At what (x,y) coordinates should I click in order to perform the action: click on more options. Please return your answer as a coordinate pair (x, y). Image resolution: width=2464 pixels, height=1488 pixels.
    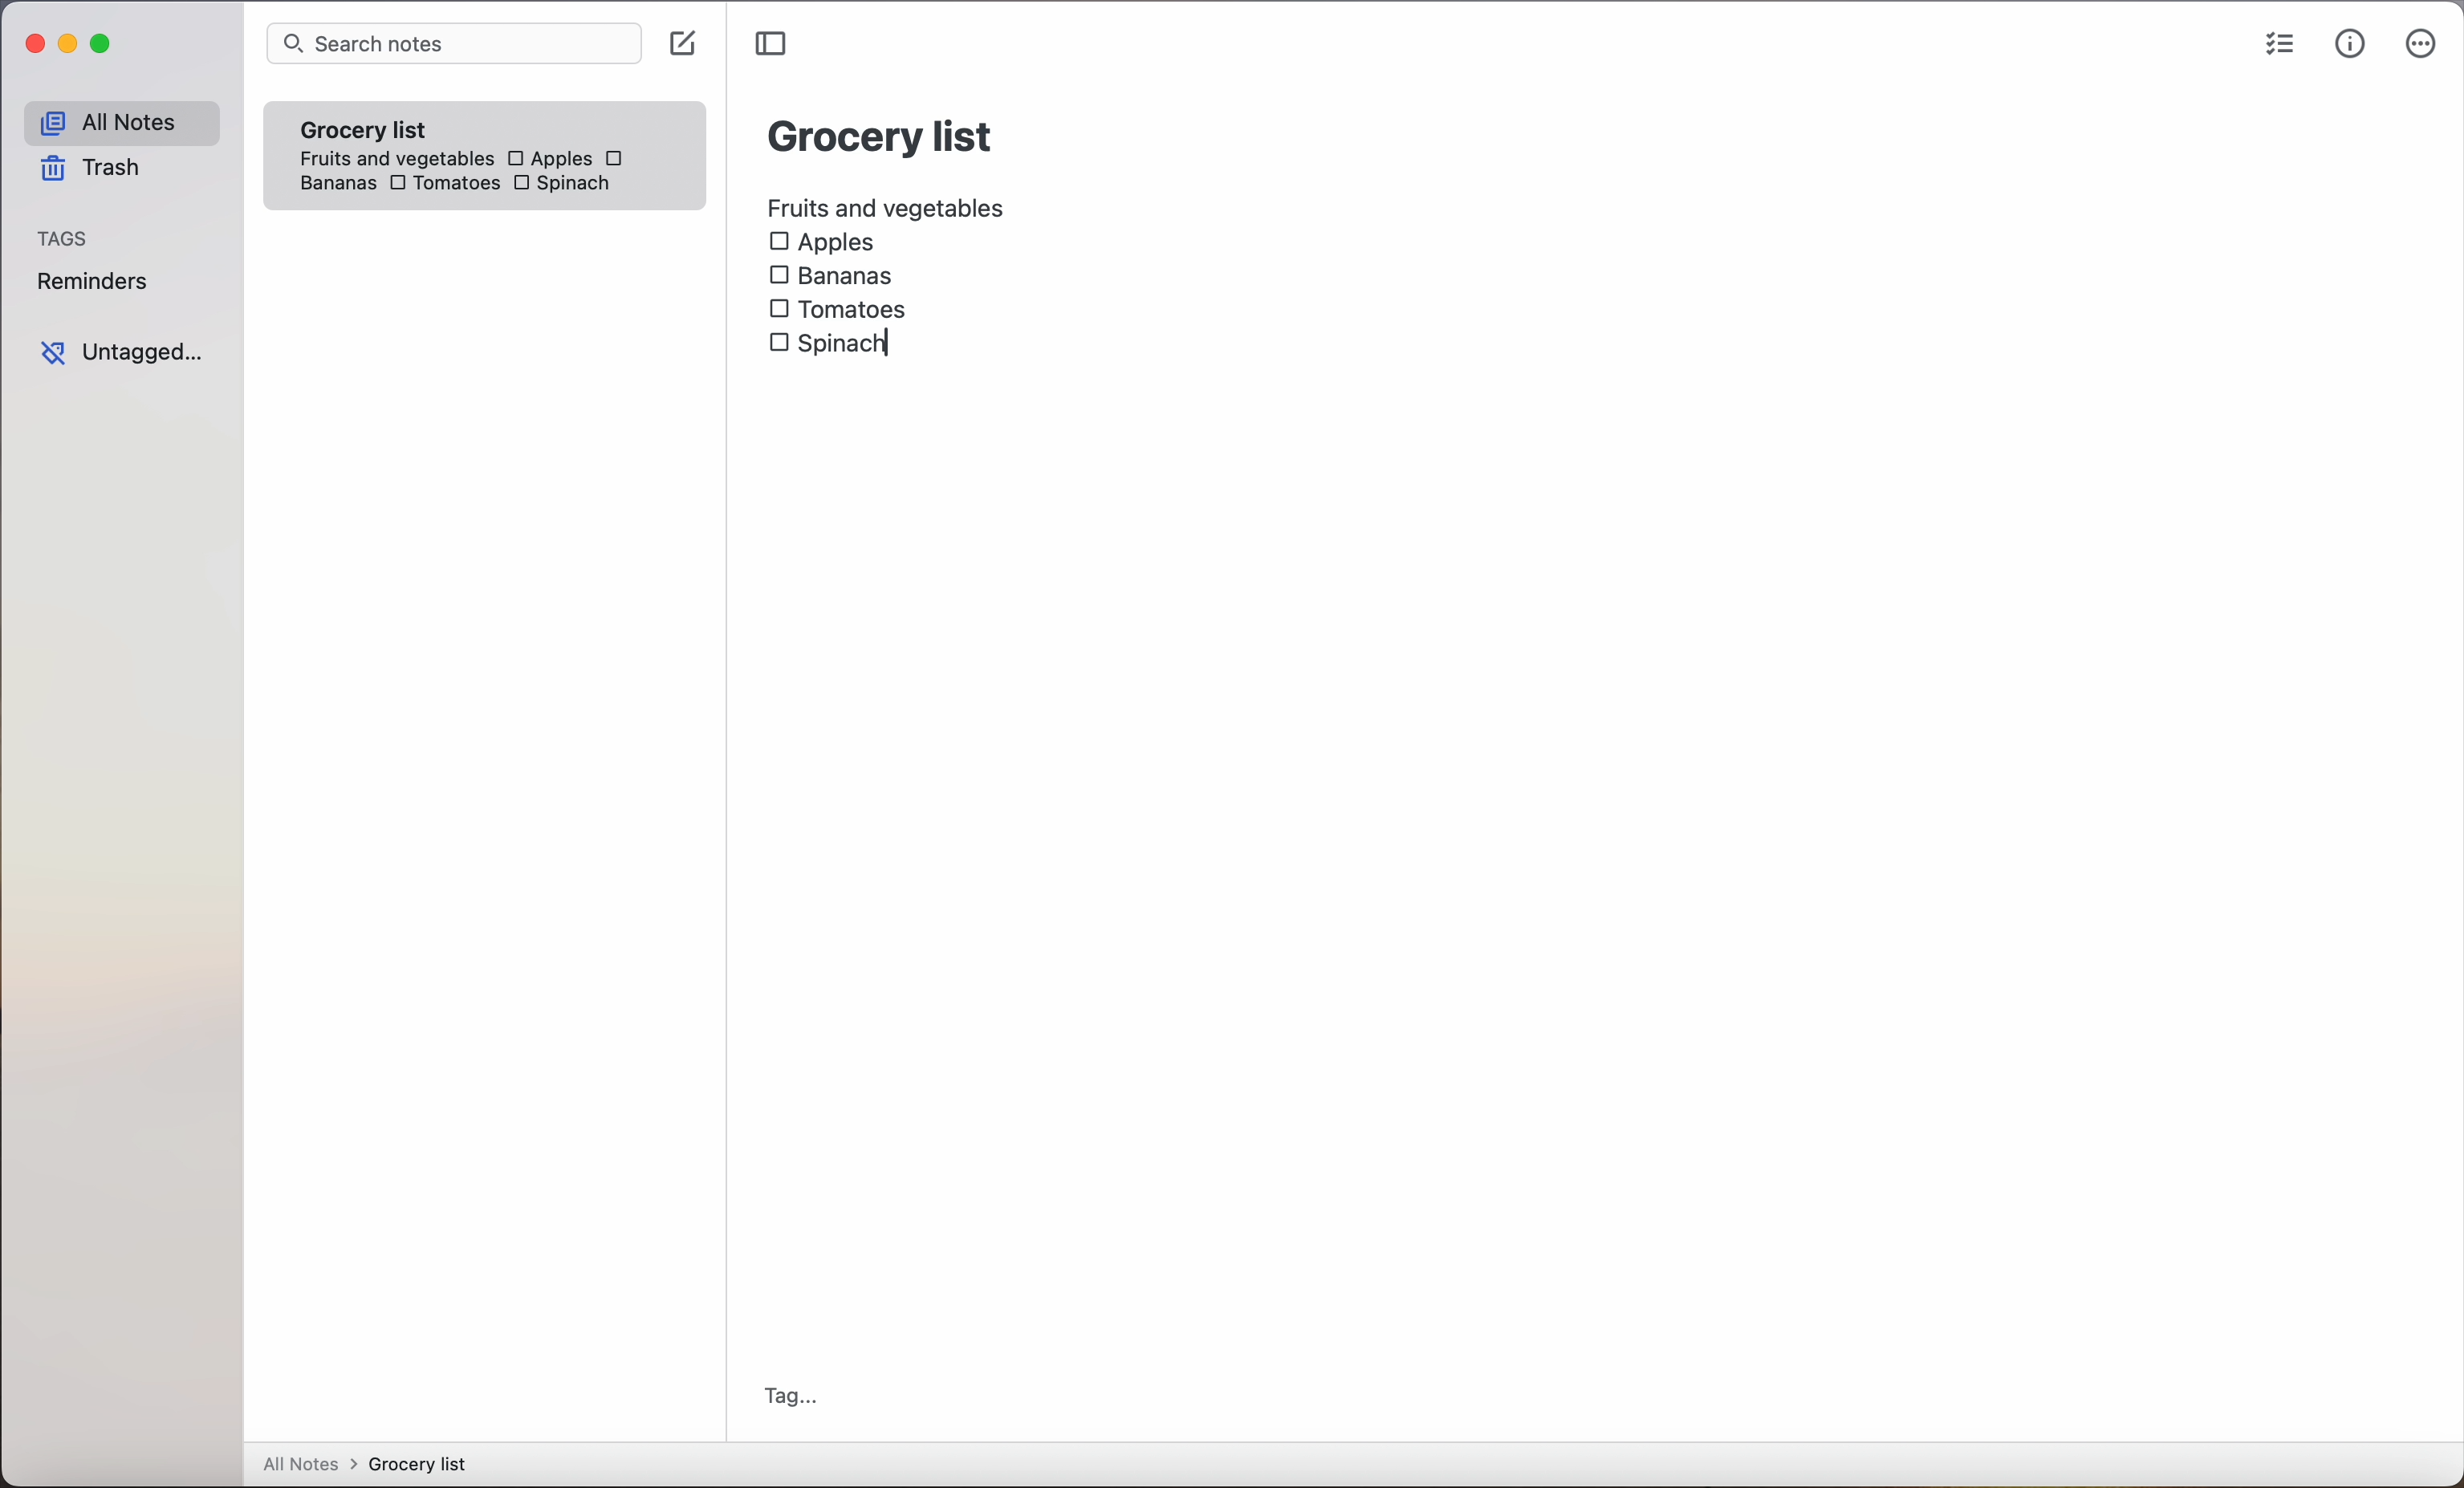
    Looking at the image, I should click on (2421, 48).